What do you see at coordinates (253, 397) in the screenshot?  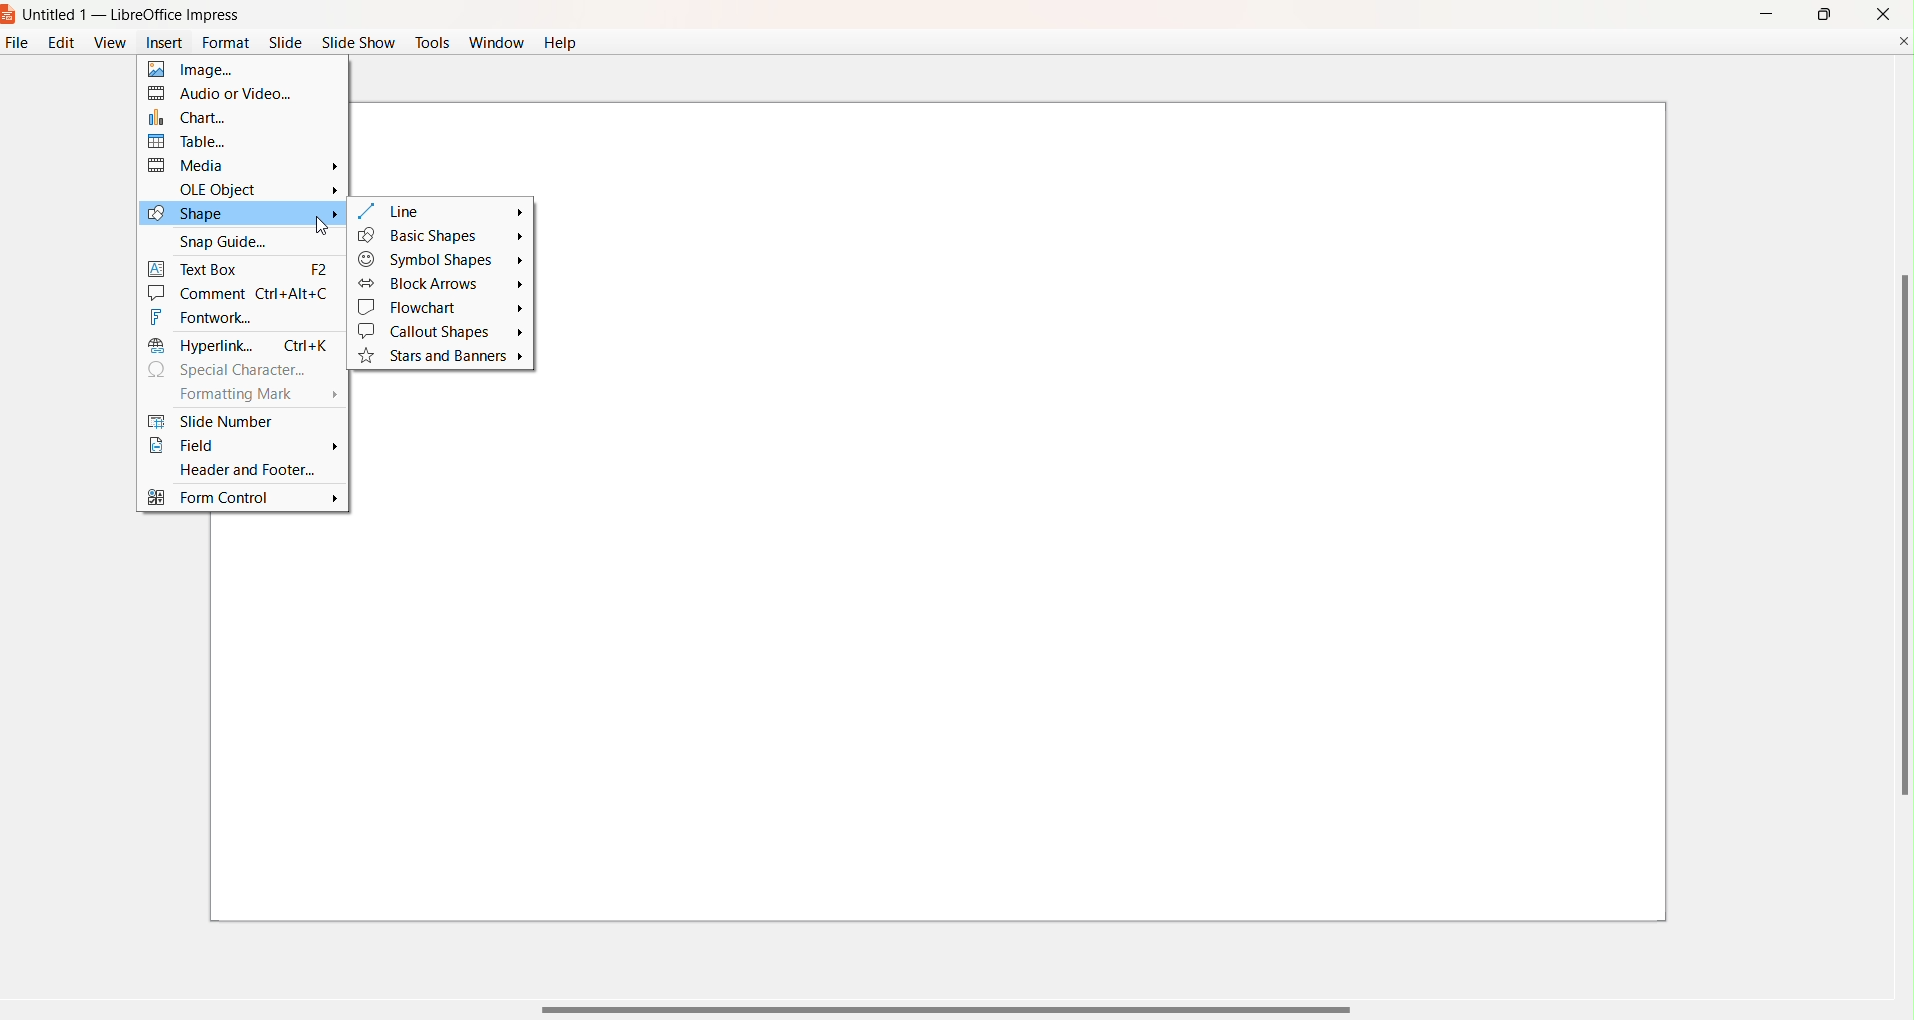 I see `Formatting Mark` at bounding box center [253, 397].